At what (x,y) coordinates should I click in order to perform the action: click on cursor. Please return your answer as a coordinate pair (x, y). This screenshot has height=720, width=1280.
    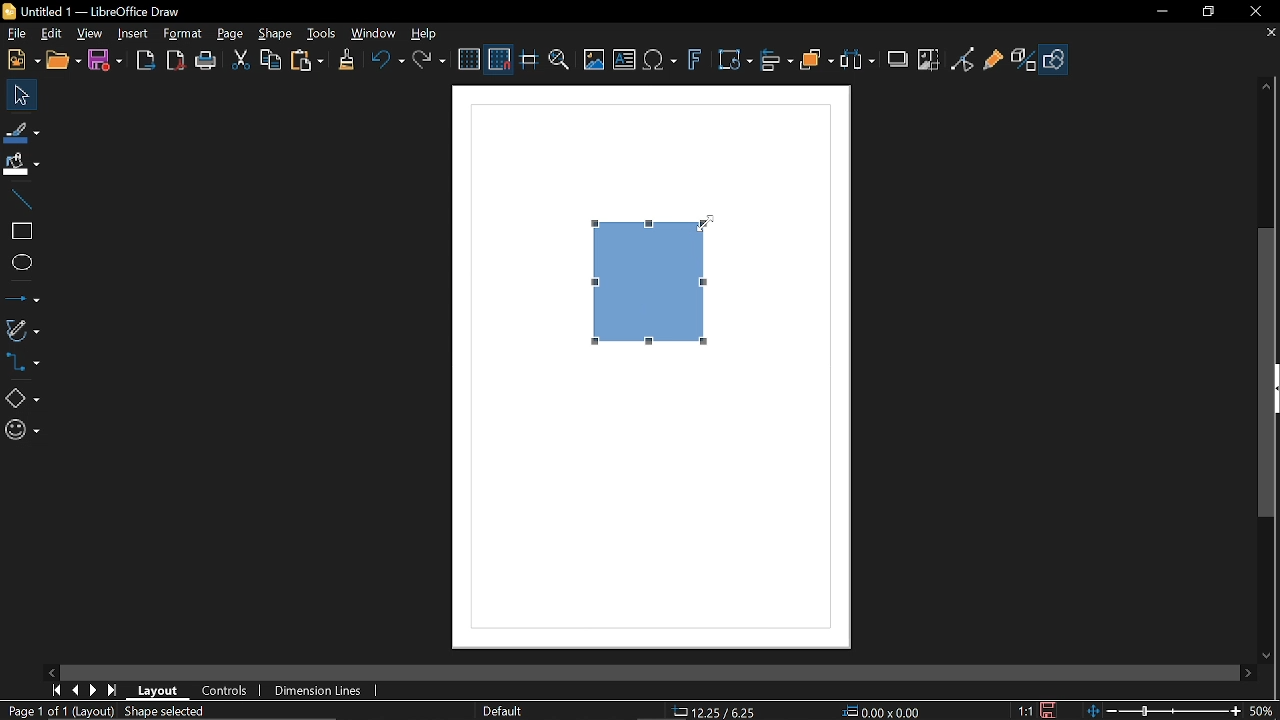
    Looking at the image, I should click on (703, 220).